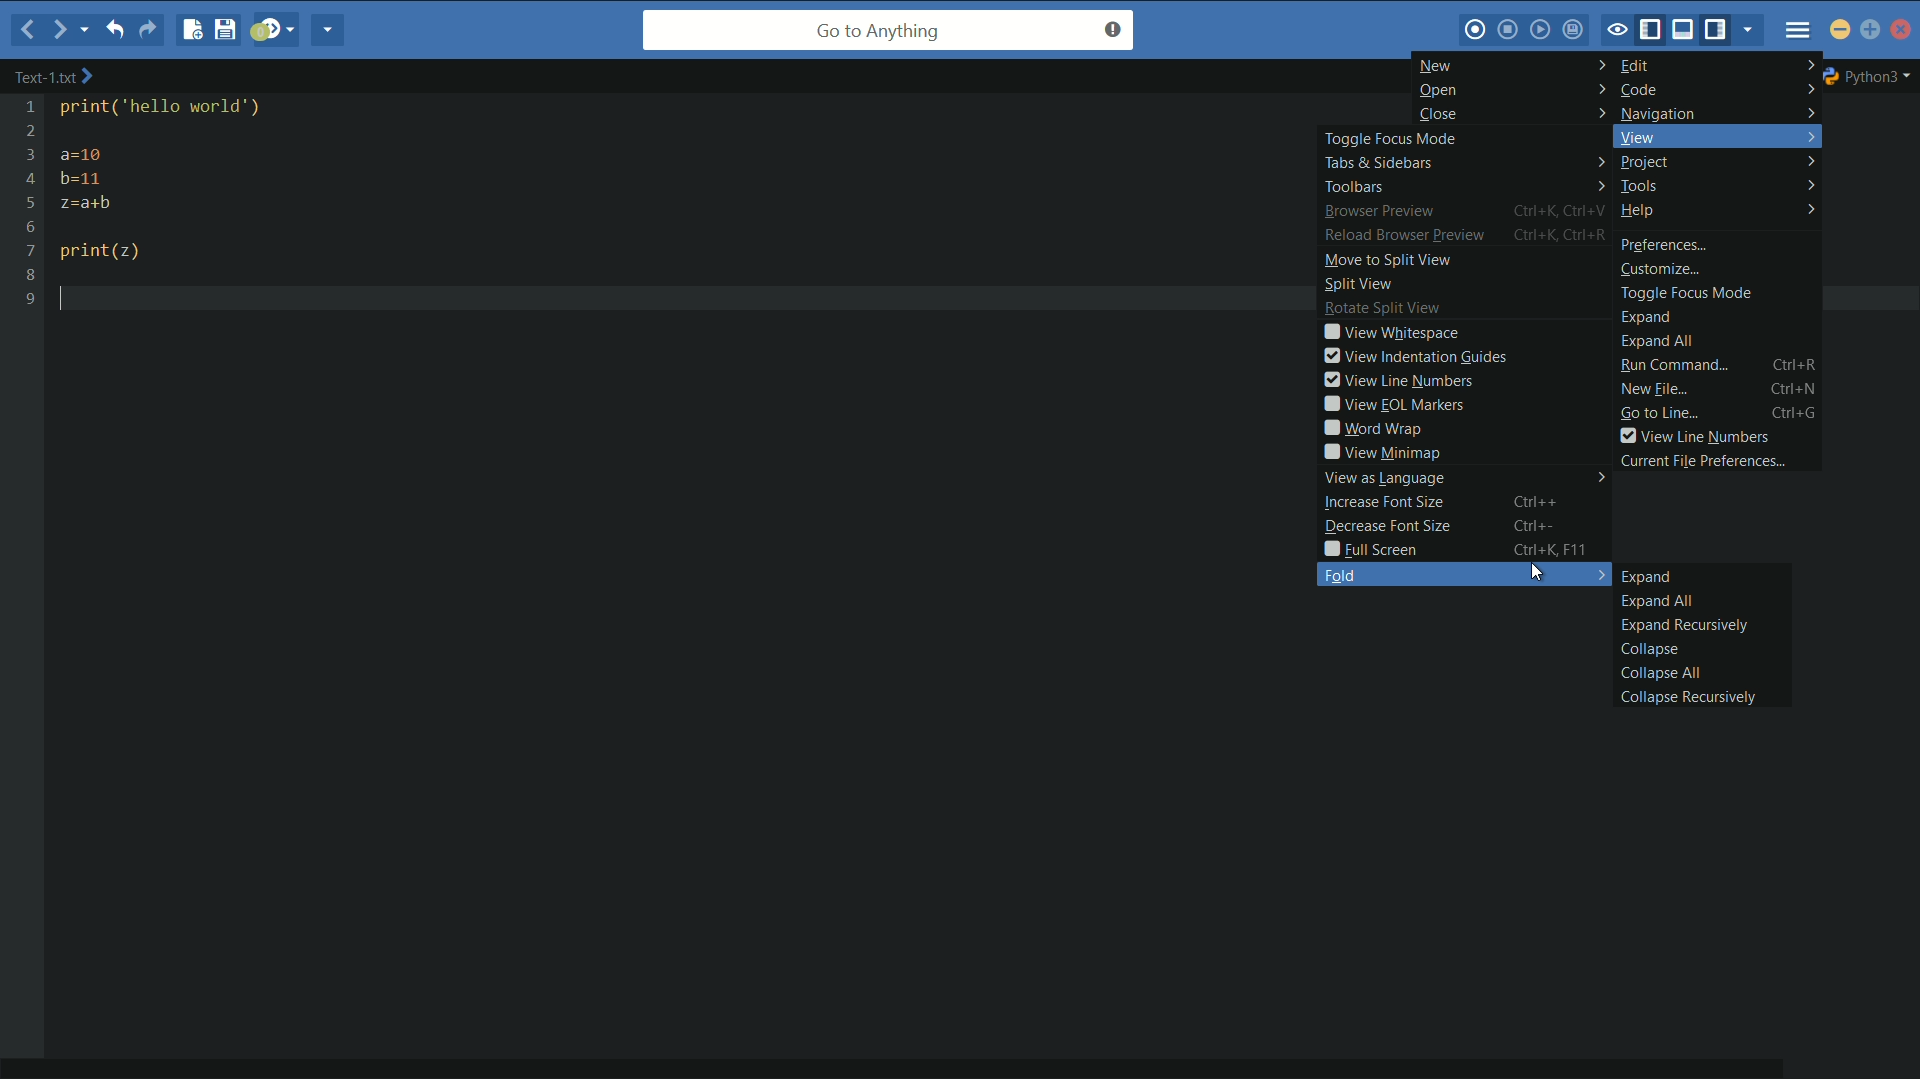 The height and width of the screenshot is (1080, 1920). What do you see at coordinates (195, 183) in the screenshot?
I see `print( ‘hello world")
a=10

b=11

z=a+b

print(z)` at bounding box center [195, 183].